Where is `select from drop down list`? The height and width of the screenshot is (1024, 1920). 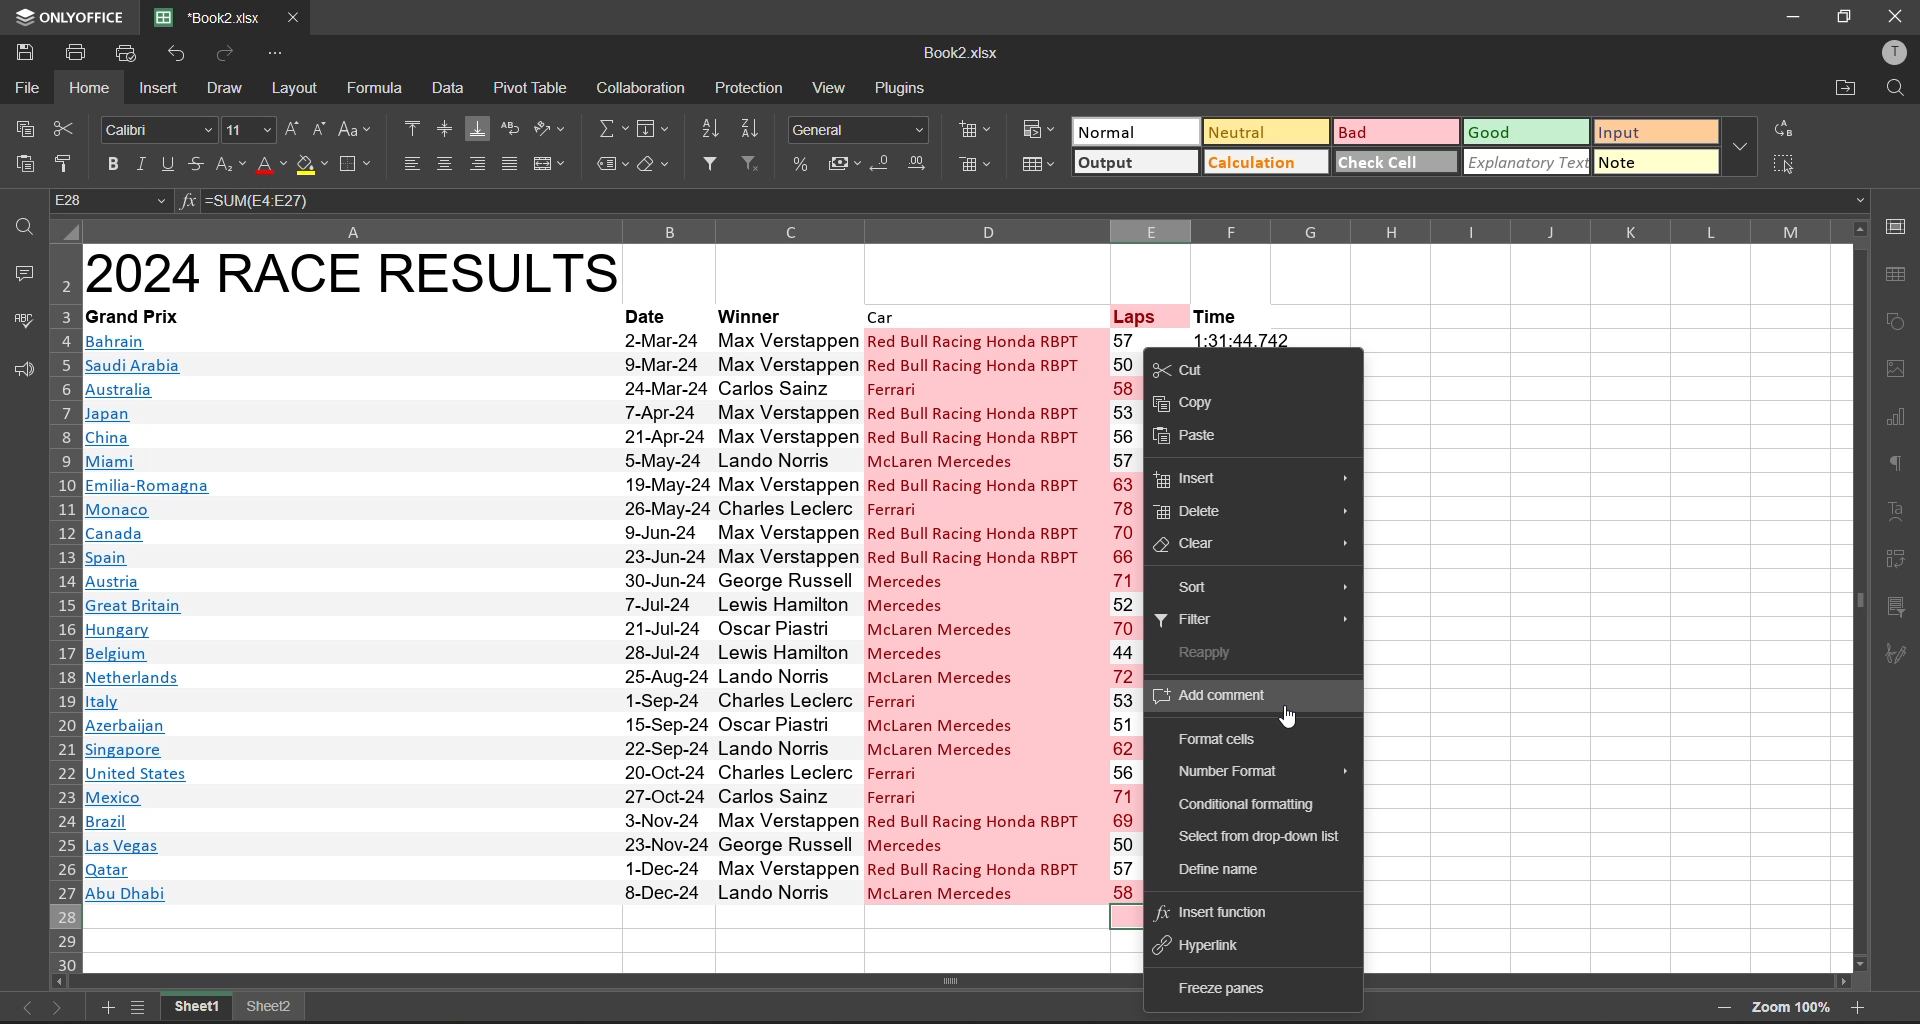 select from drop down list is located at coordinates (1254, 838).